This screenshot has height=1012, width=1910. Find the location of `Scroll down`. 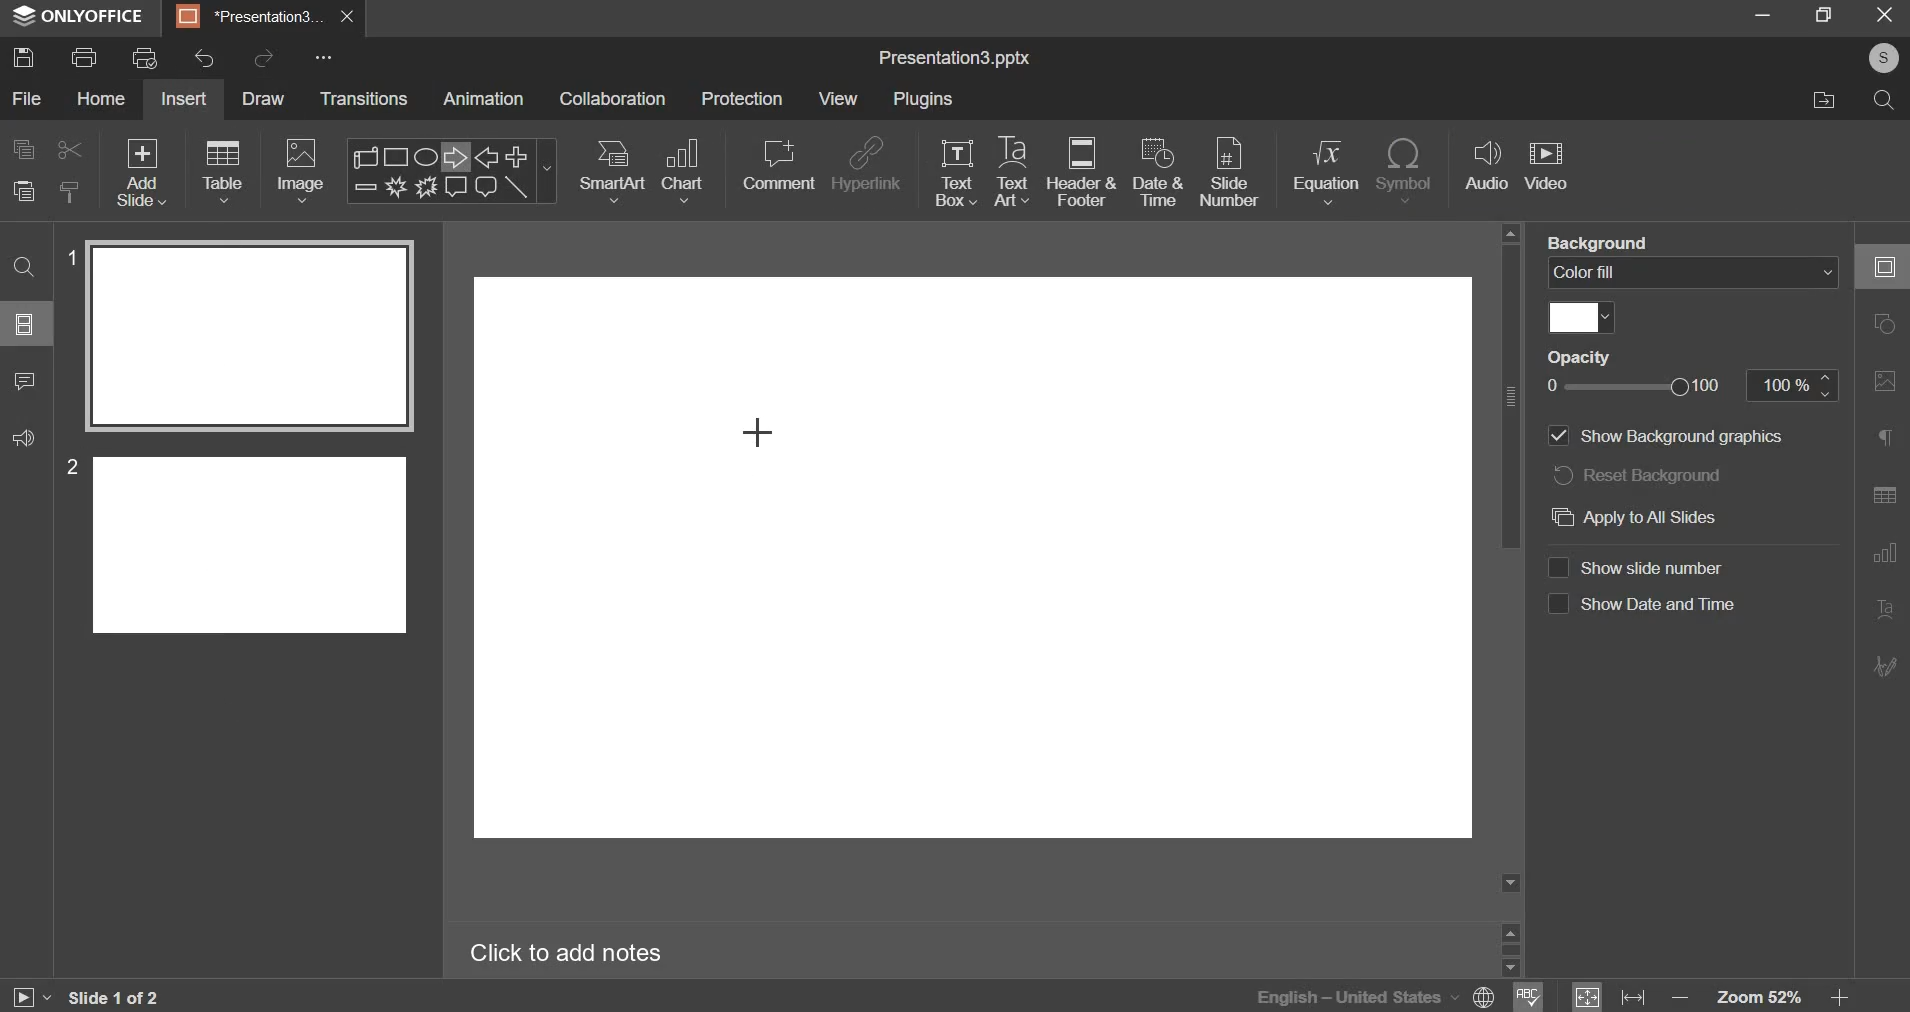

Scroll down is located at coordinates (1510, 883).